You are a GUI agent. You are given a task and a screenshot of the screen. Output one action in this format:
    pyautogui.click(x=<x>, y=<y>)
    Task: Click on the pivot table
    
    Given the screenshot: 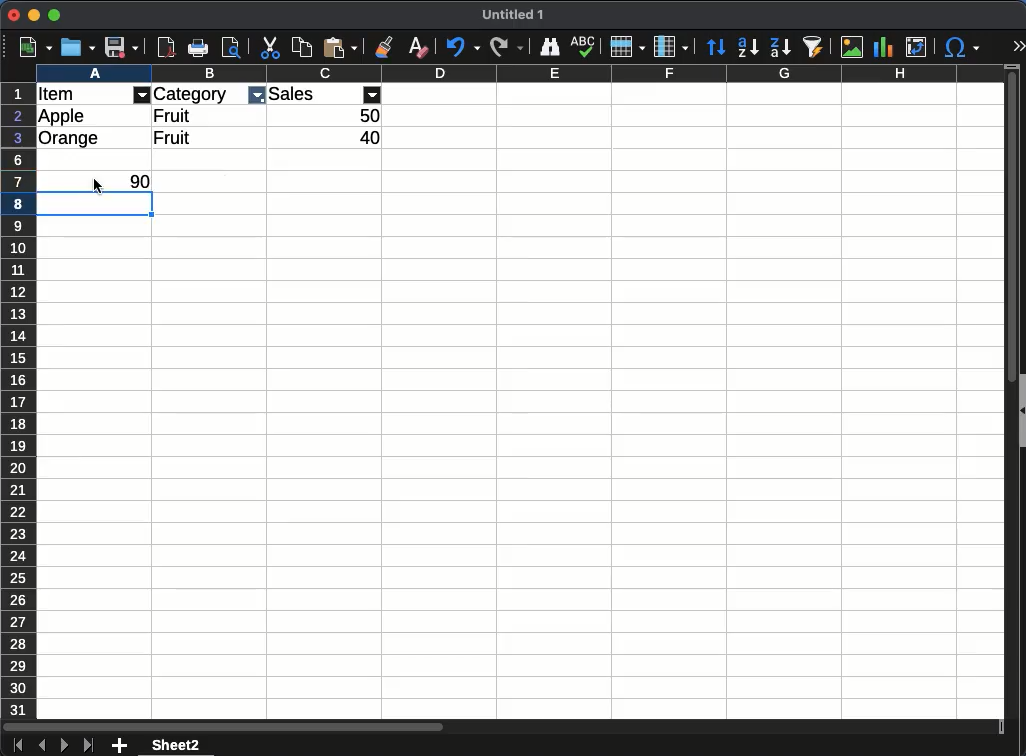 What is the action you would take?
    pyautogui.click(x=920, y=44)
    